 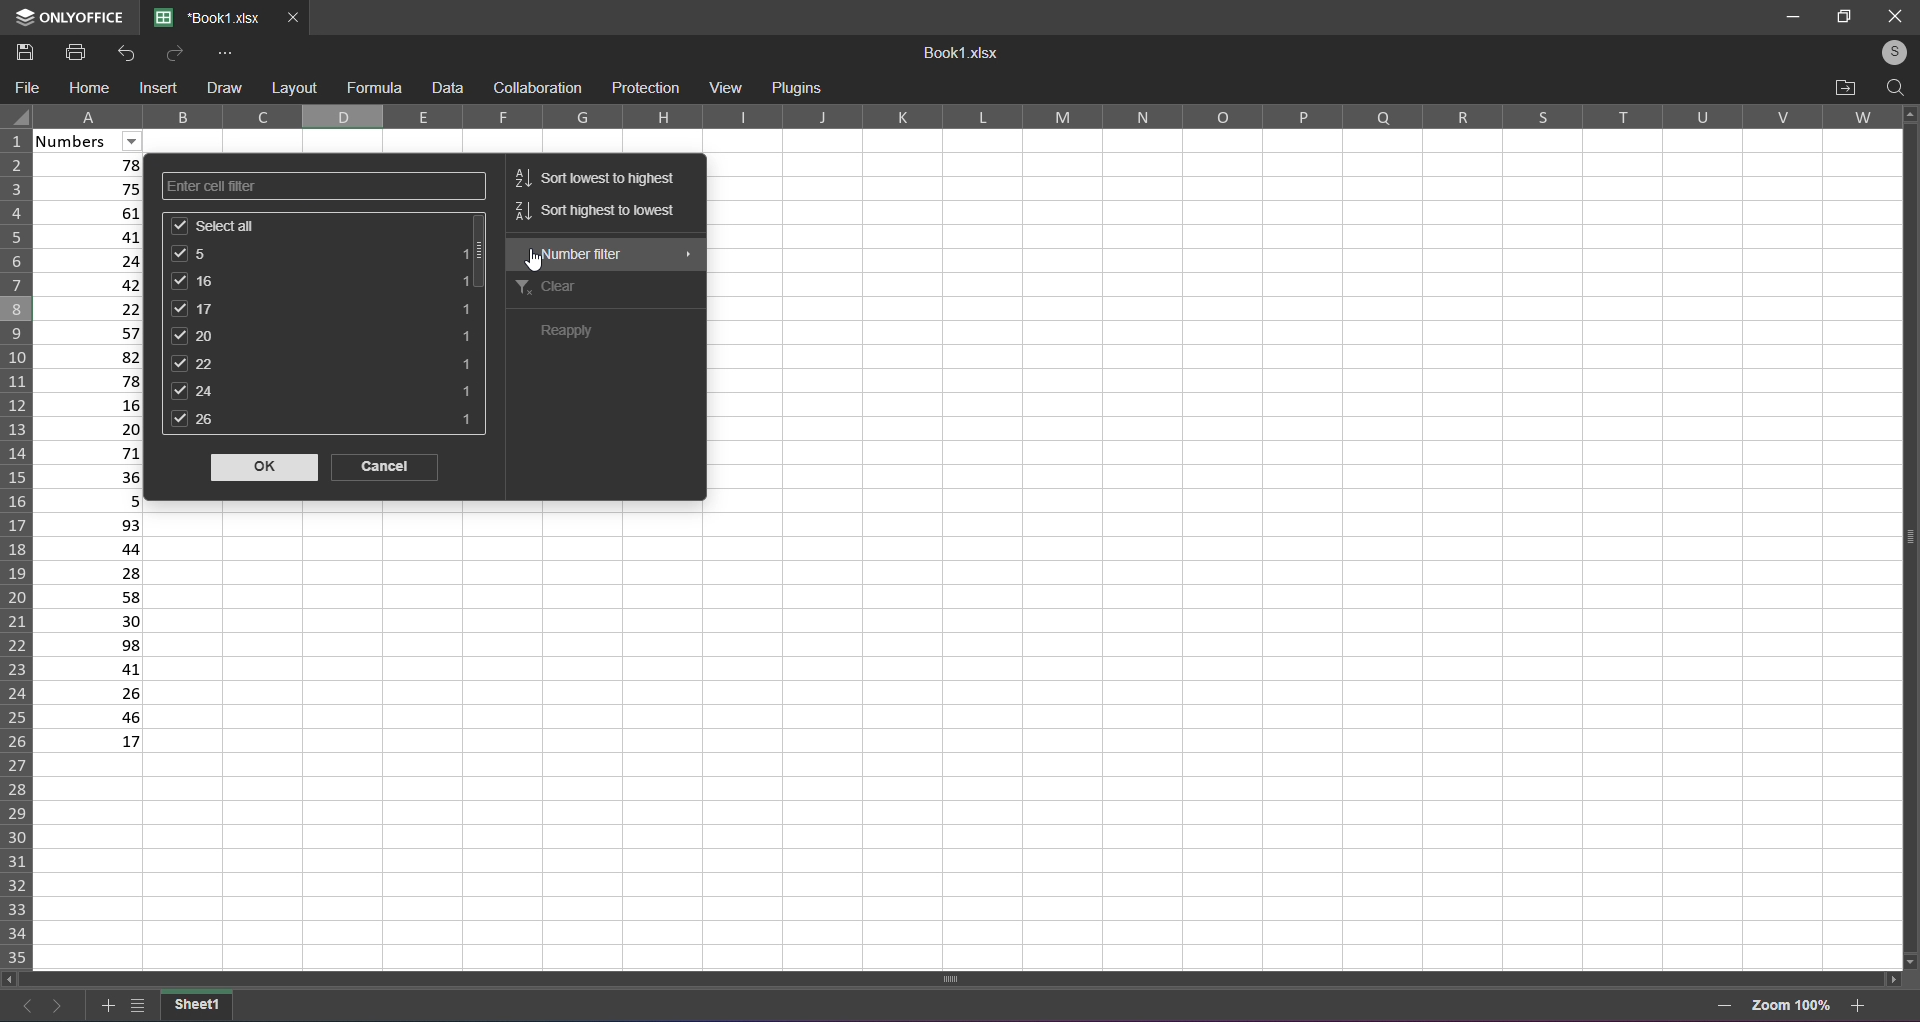 I want to click on sort highest to lowest, so click(x=595, y=216).